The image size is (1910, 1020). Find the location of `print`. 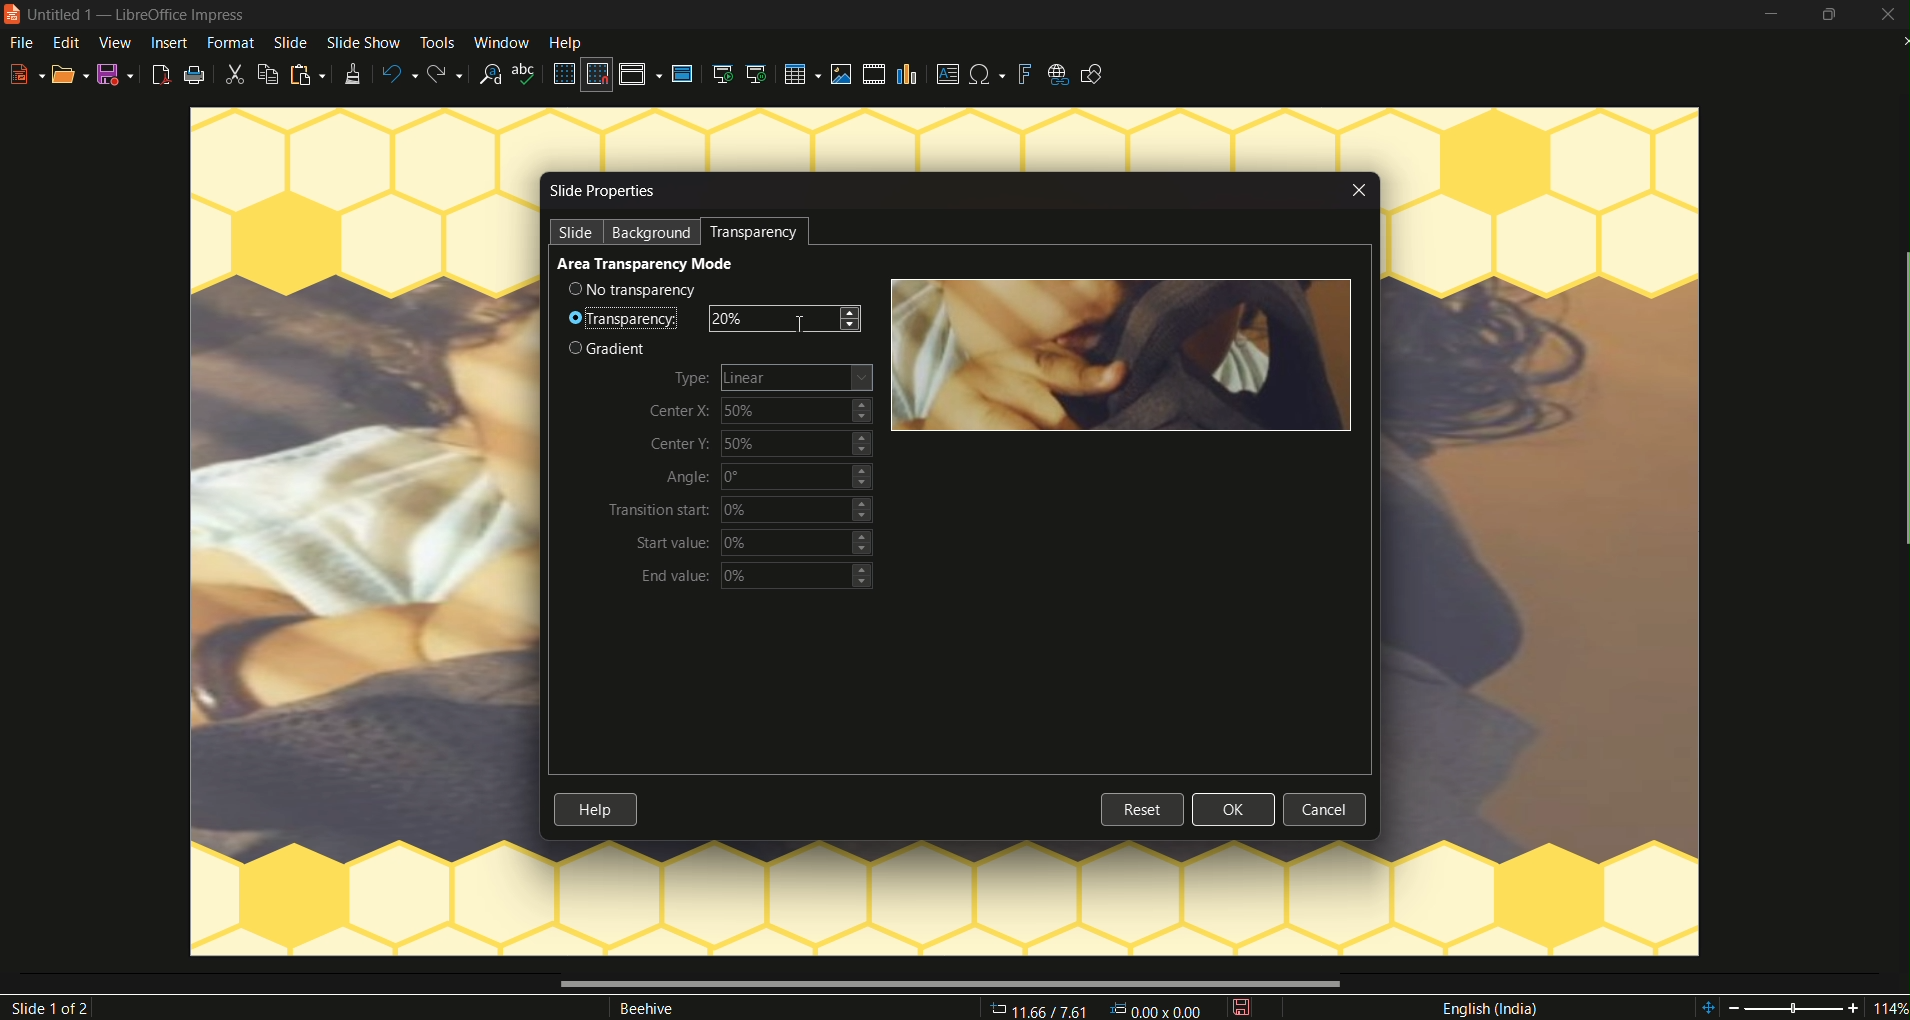

print is located at coordinates (196, 75).